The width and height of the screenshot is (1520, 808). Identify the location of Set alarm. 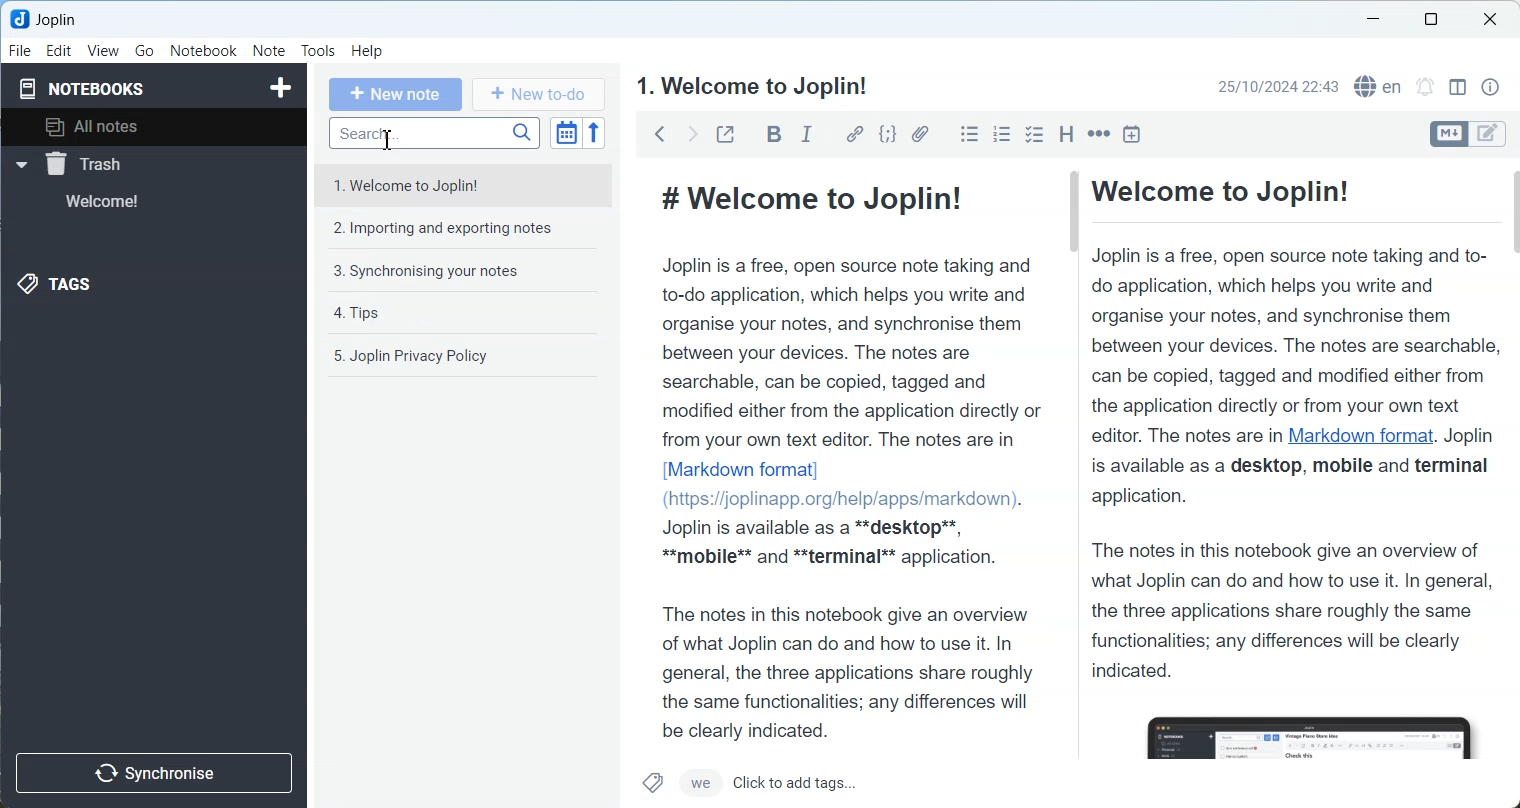
(1424, 85).